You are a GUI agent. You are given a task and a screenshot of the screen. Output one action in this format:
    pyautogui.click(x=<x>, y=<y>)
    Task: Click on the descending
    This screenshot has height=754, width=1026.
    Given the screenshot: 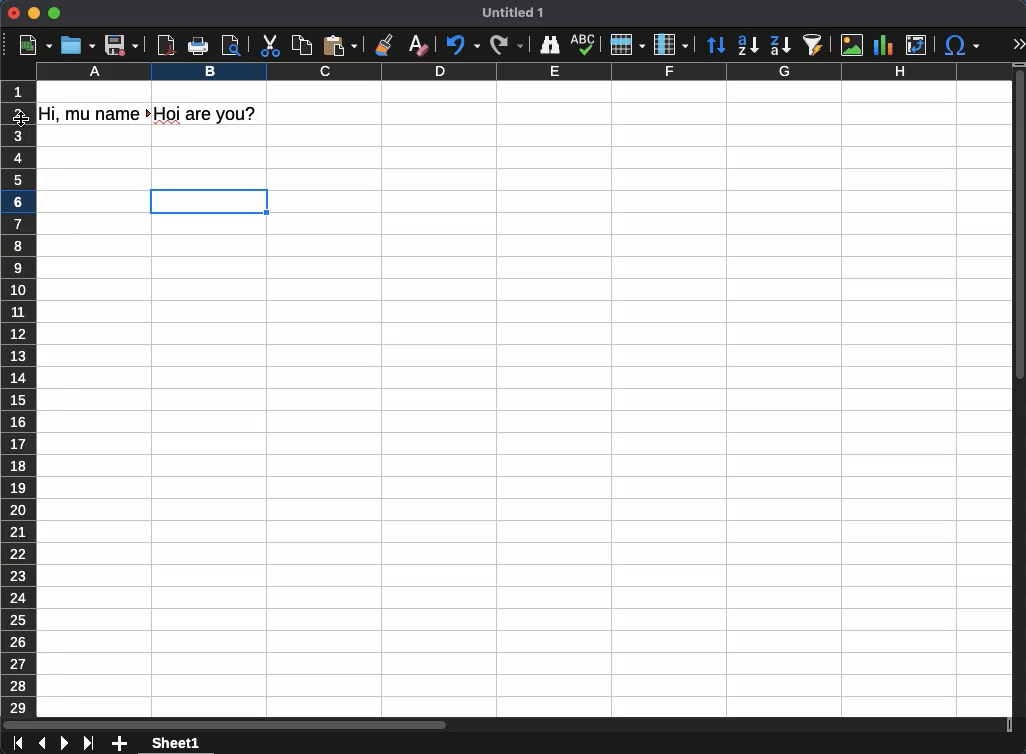 What is the action you would take?
    pyautogui.click(x=780, y=45)
    